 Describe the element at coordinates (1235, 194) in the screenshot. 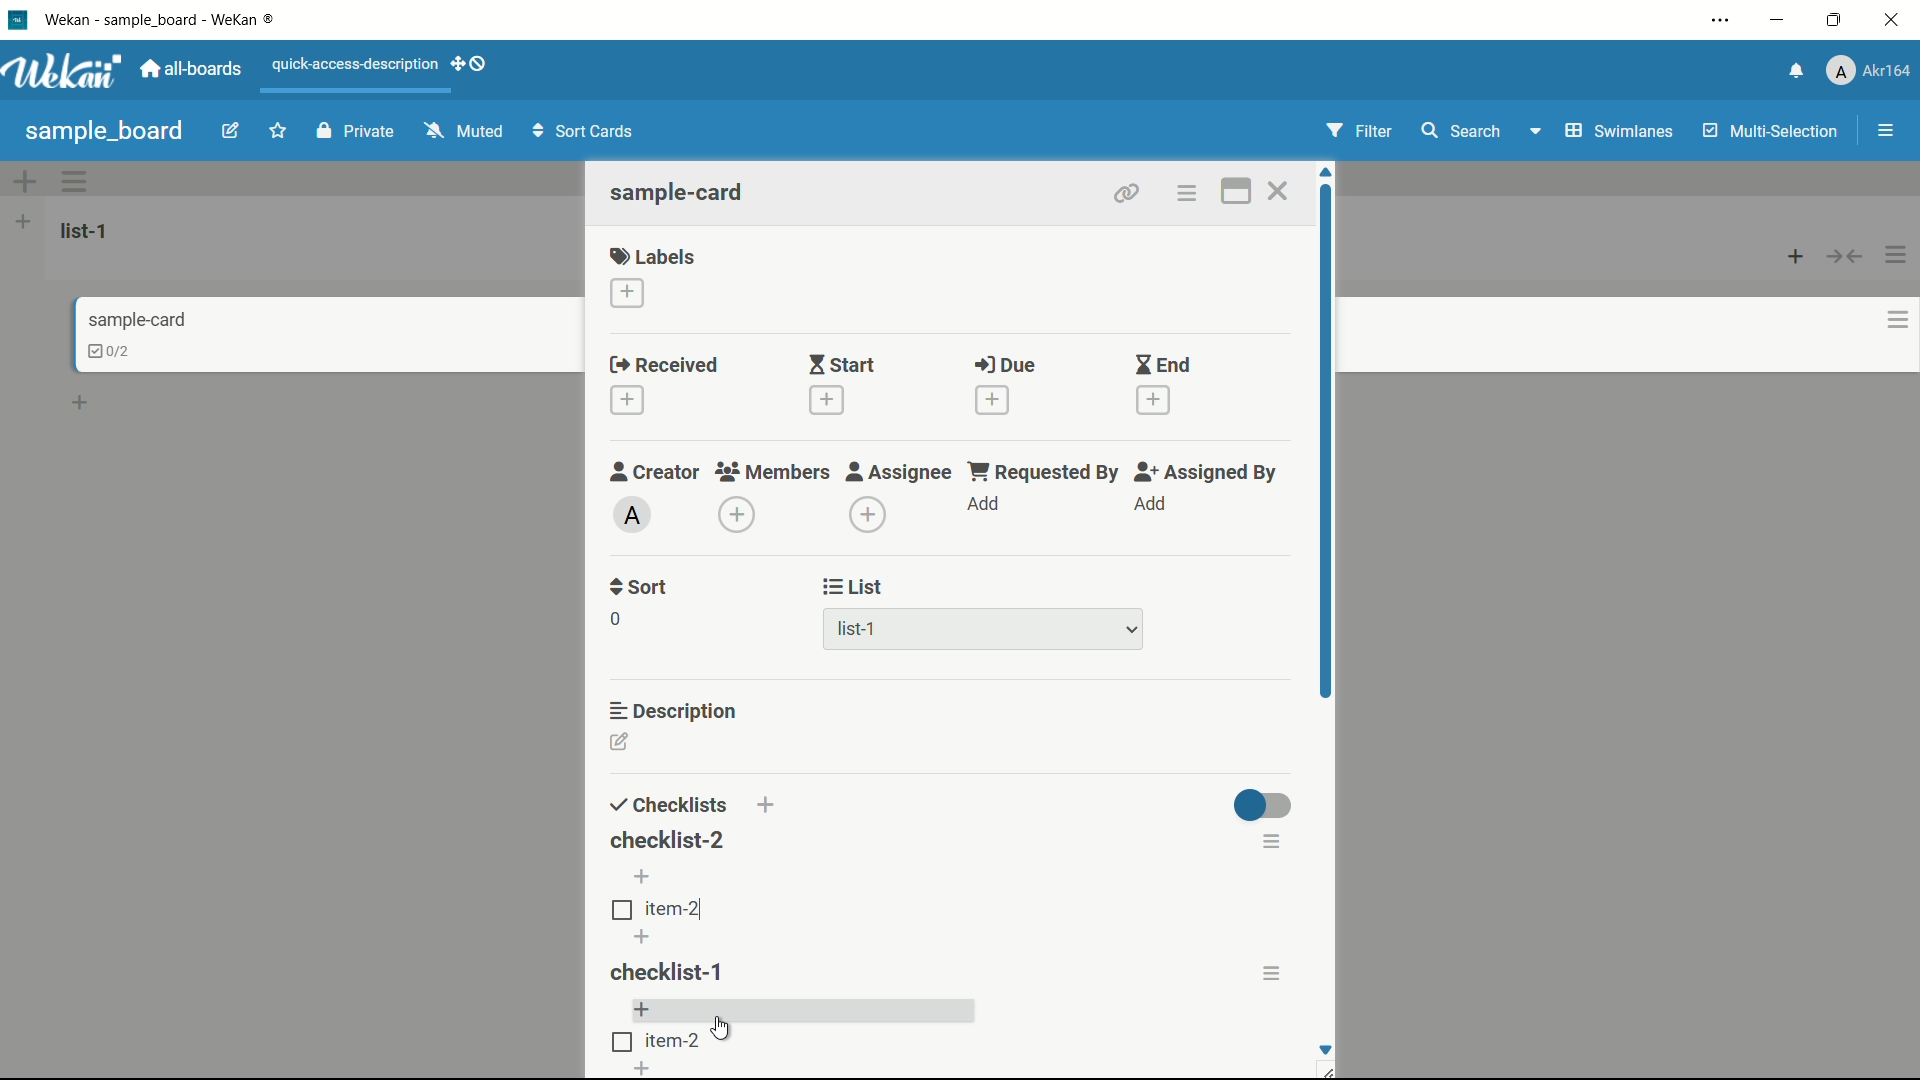

I see `maximize card` at that location.